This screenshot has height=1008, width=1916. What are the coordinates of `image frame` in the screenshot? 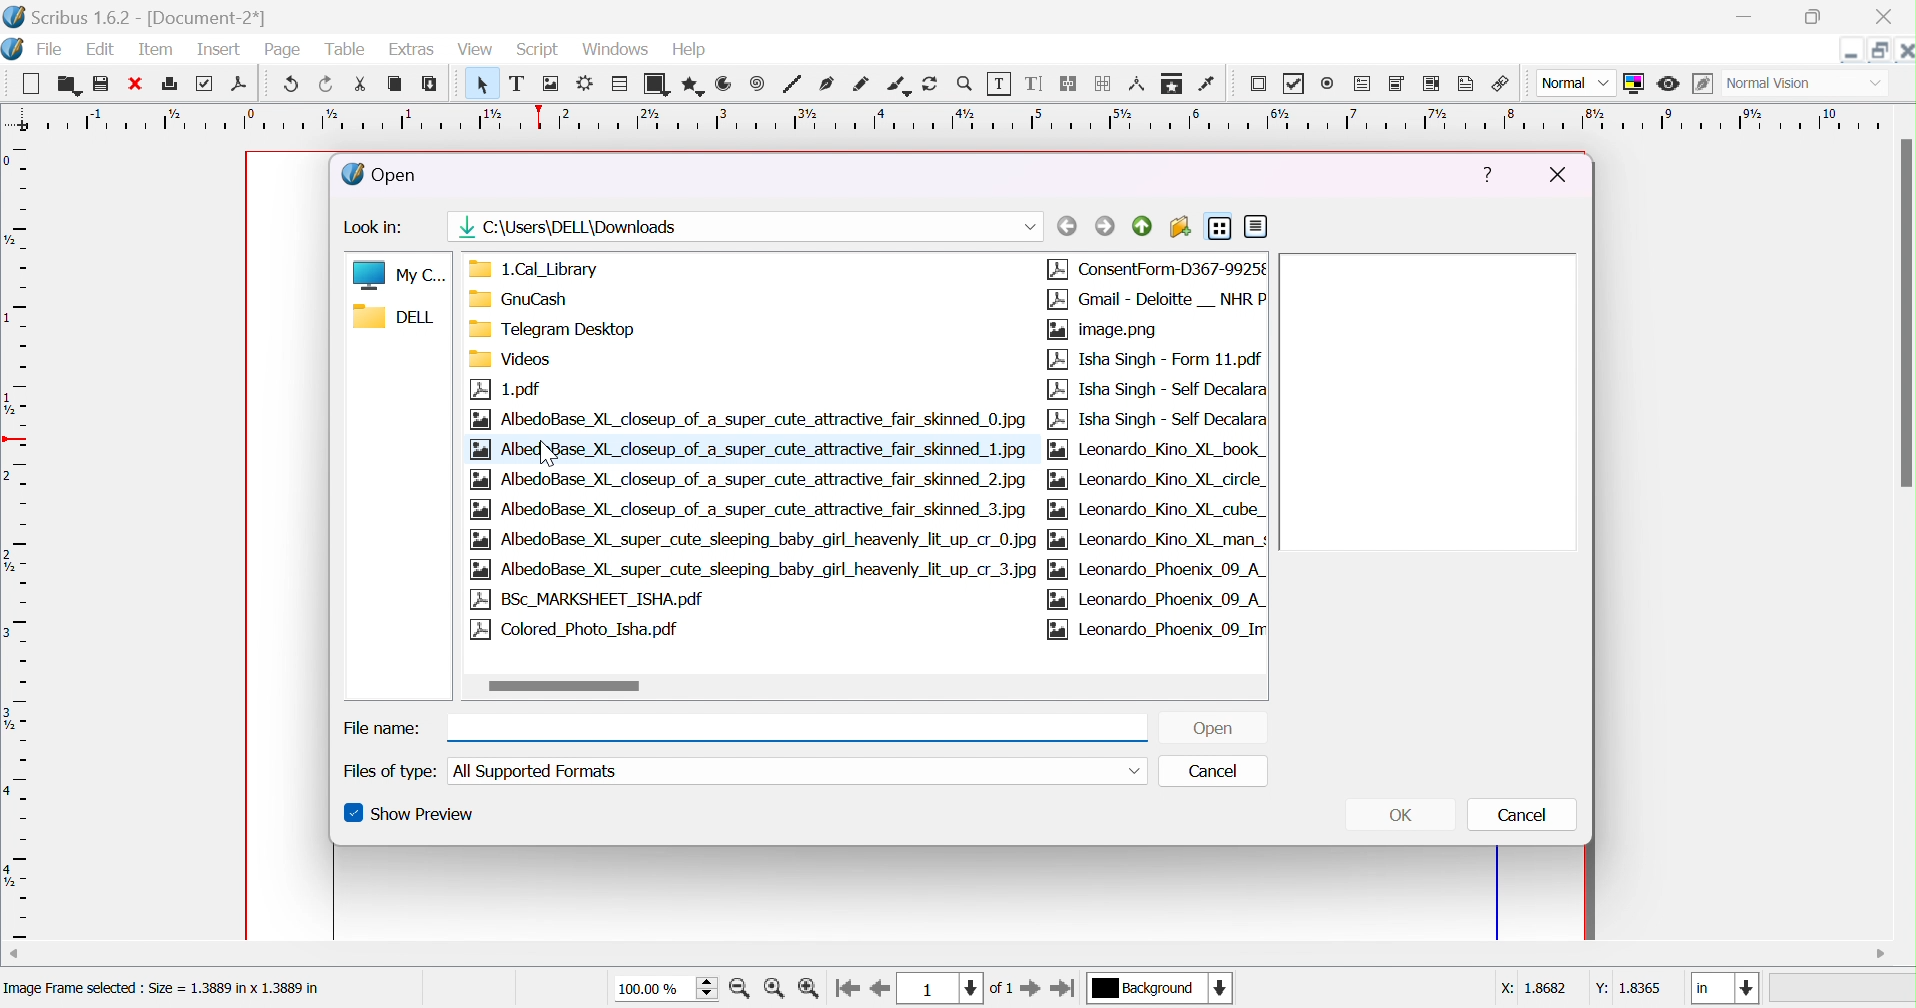 It's located at (552, 84).